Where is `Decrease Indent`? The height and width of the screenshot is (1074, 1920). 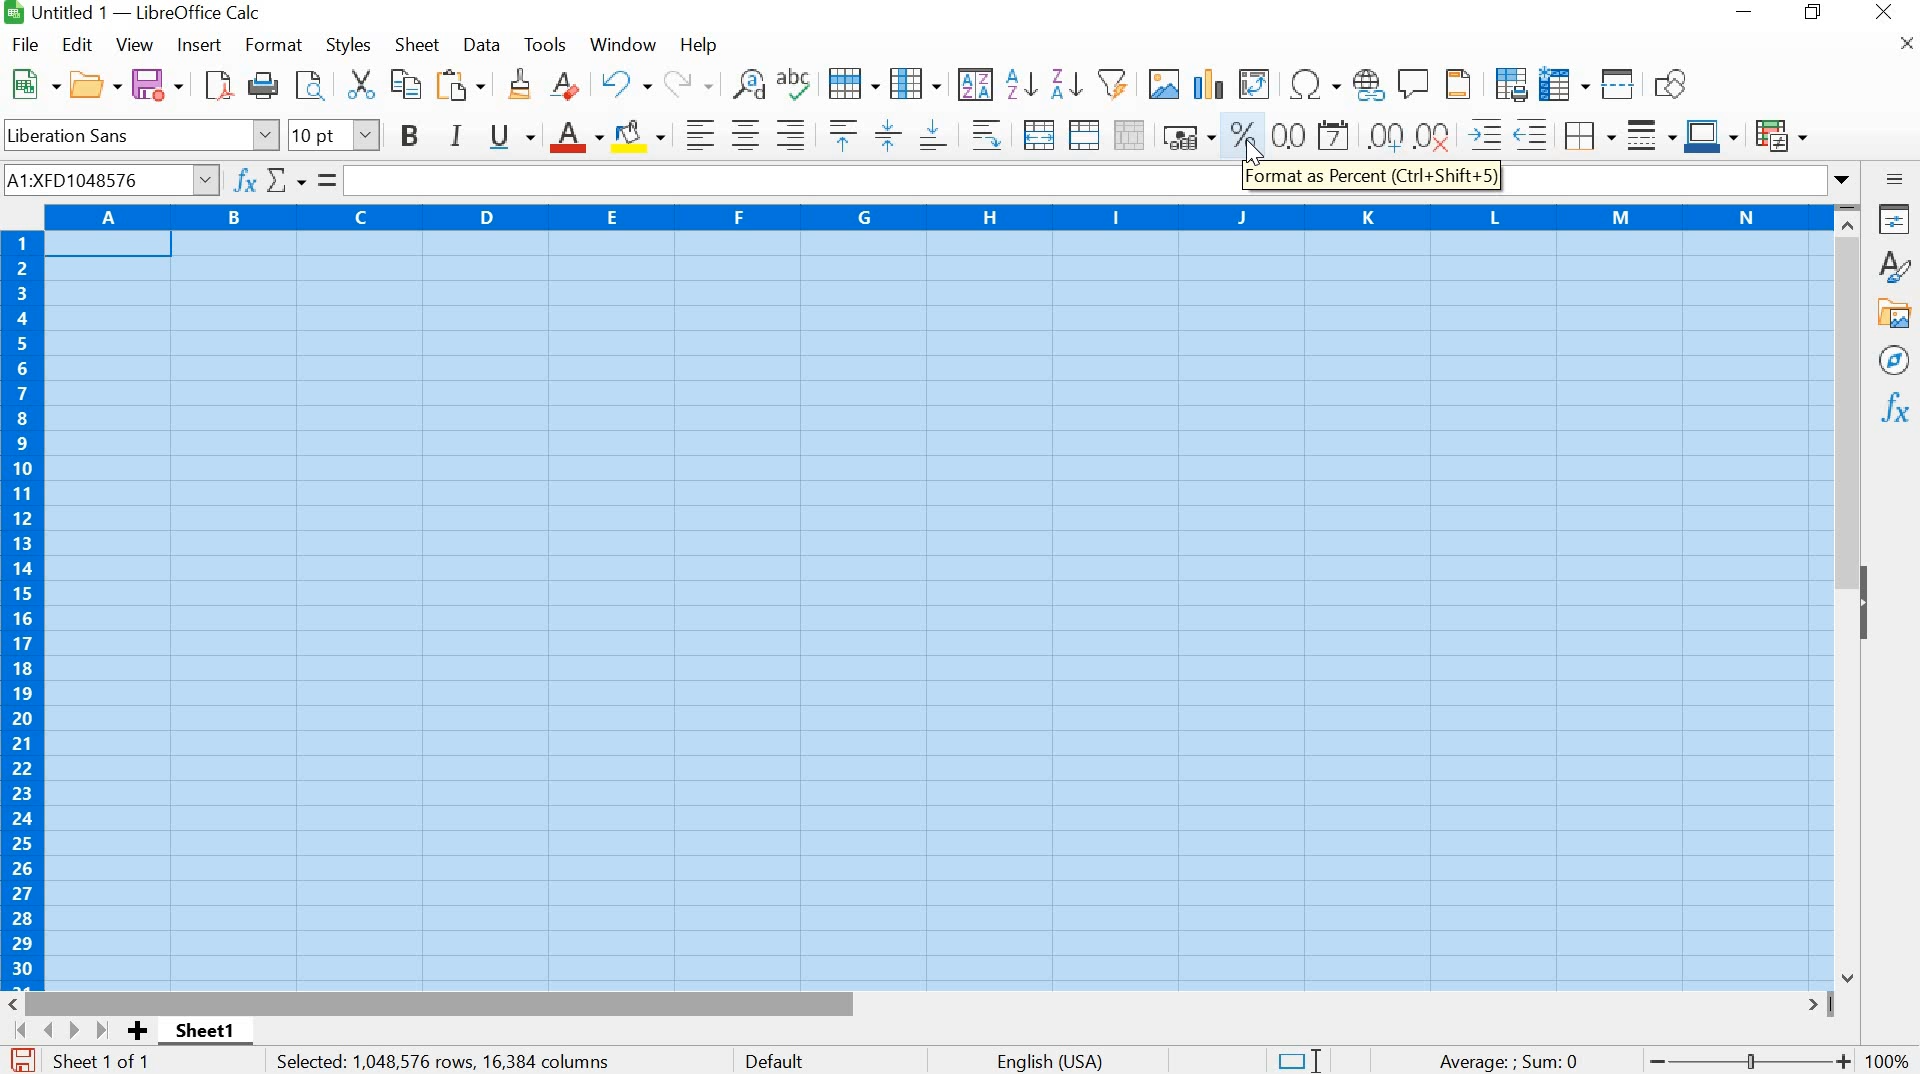
Decrease Indent is located at coordinates (1532, 132).